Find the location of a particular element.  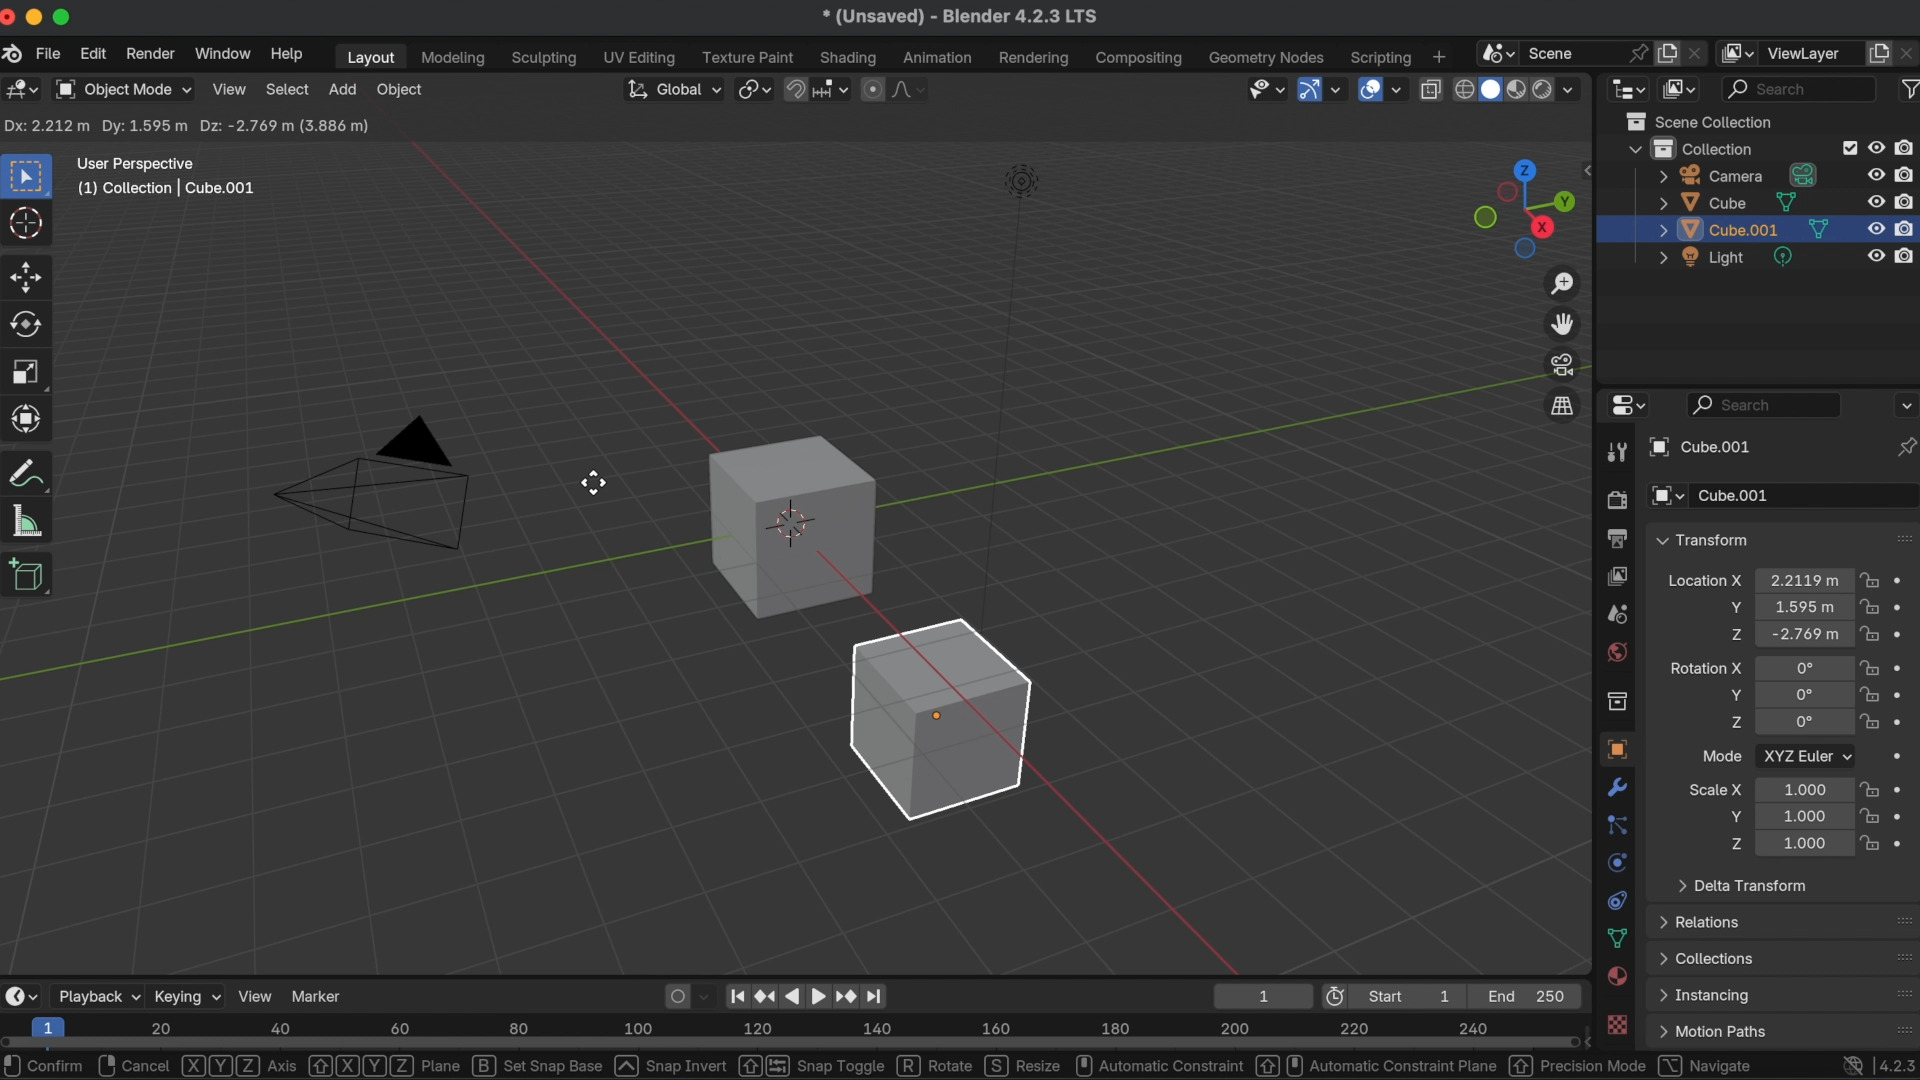

options is located at coordinates (1904, 404).